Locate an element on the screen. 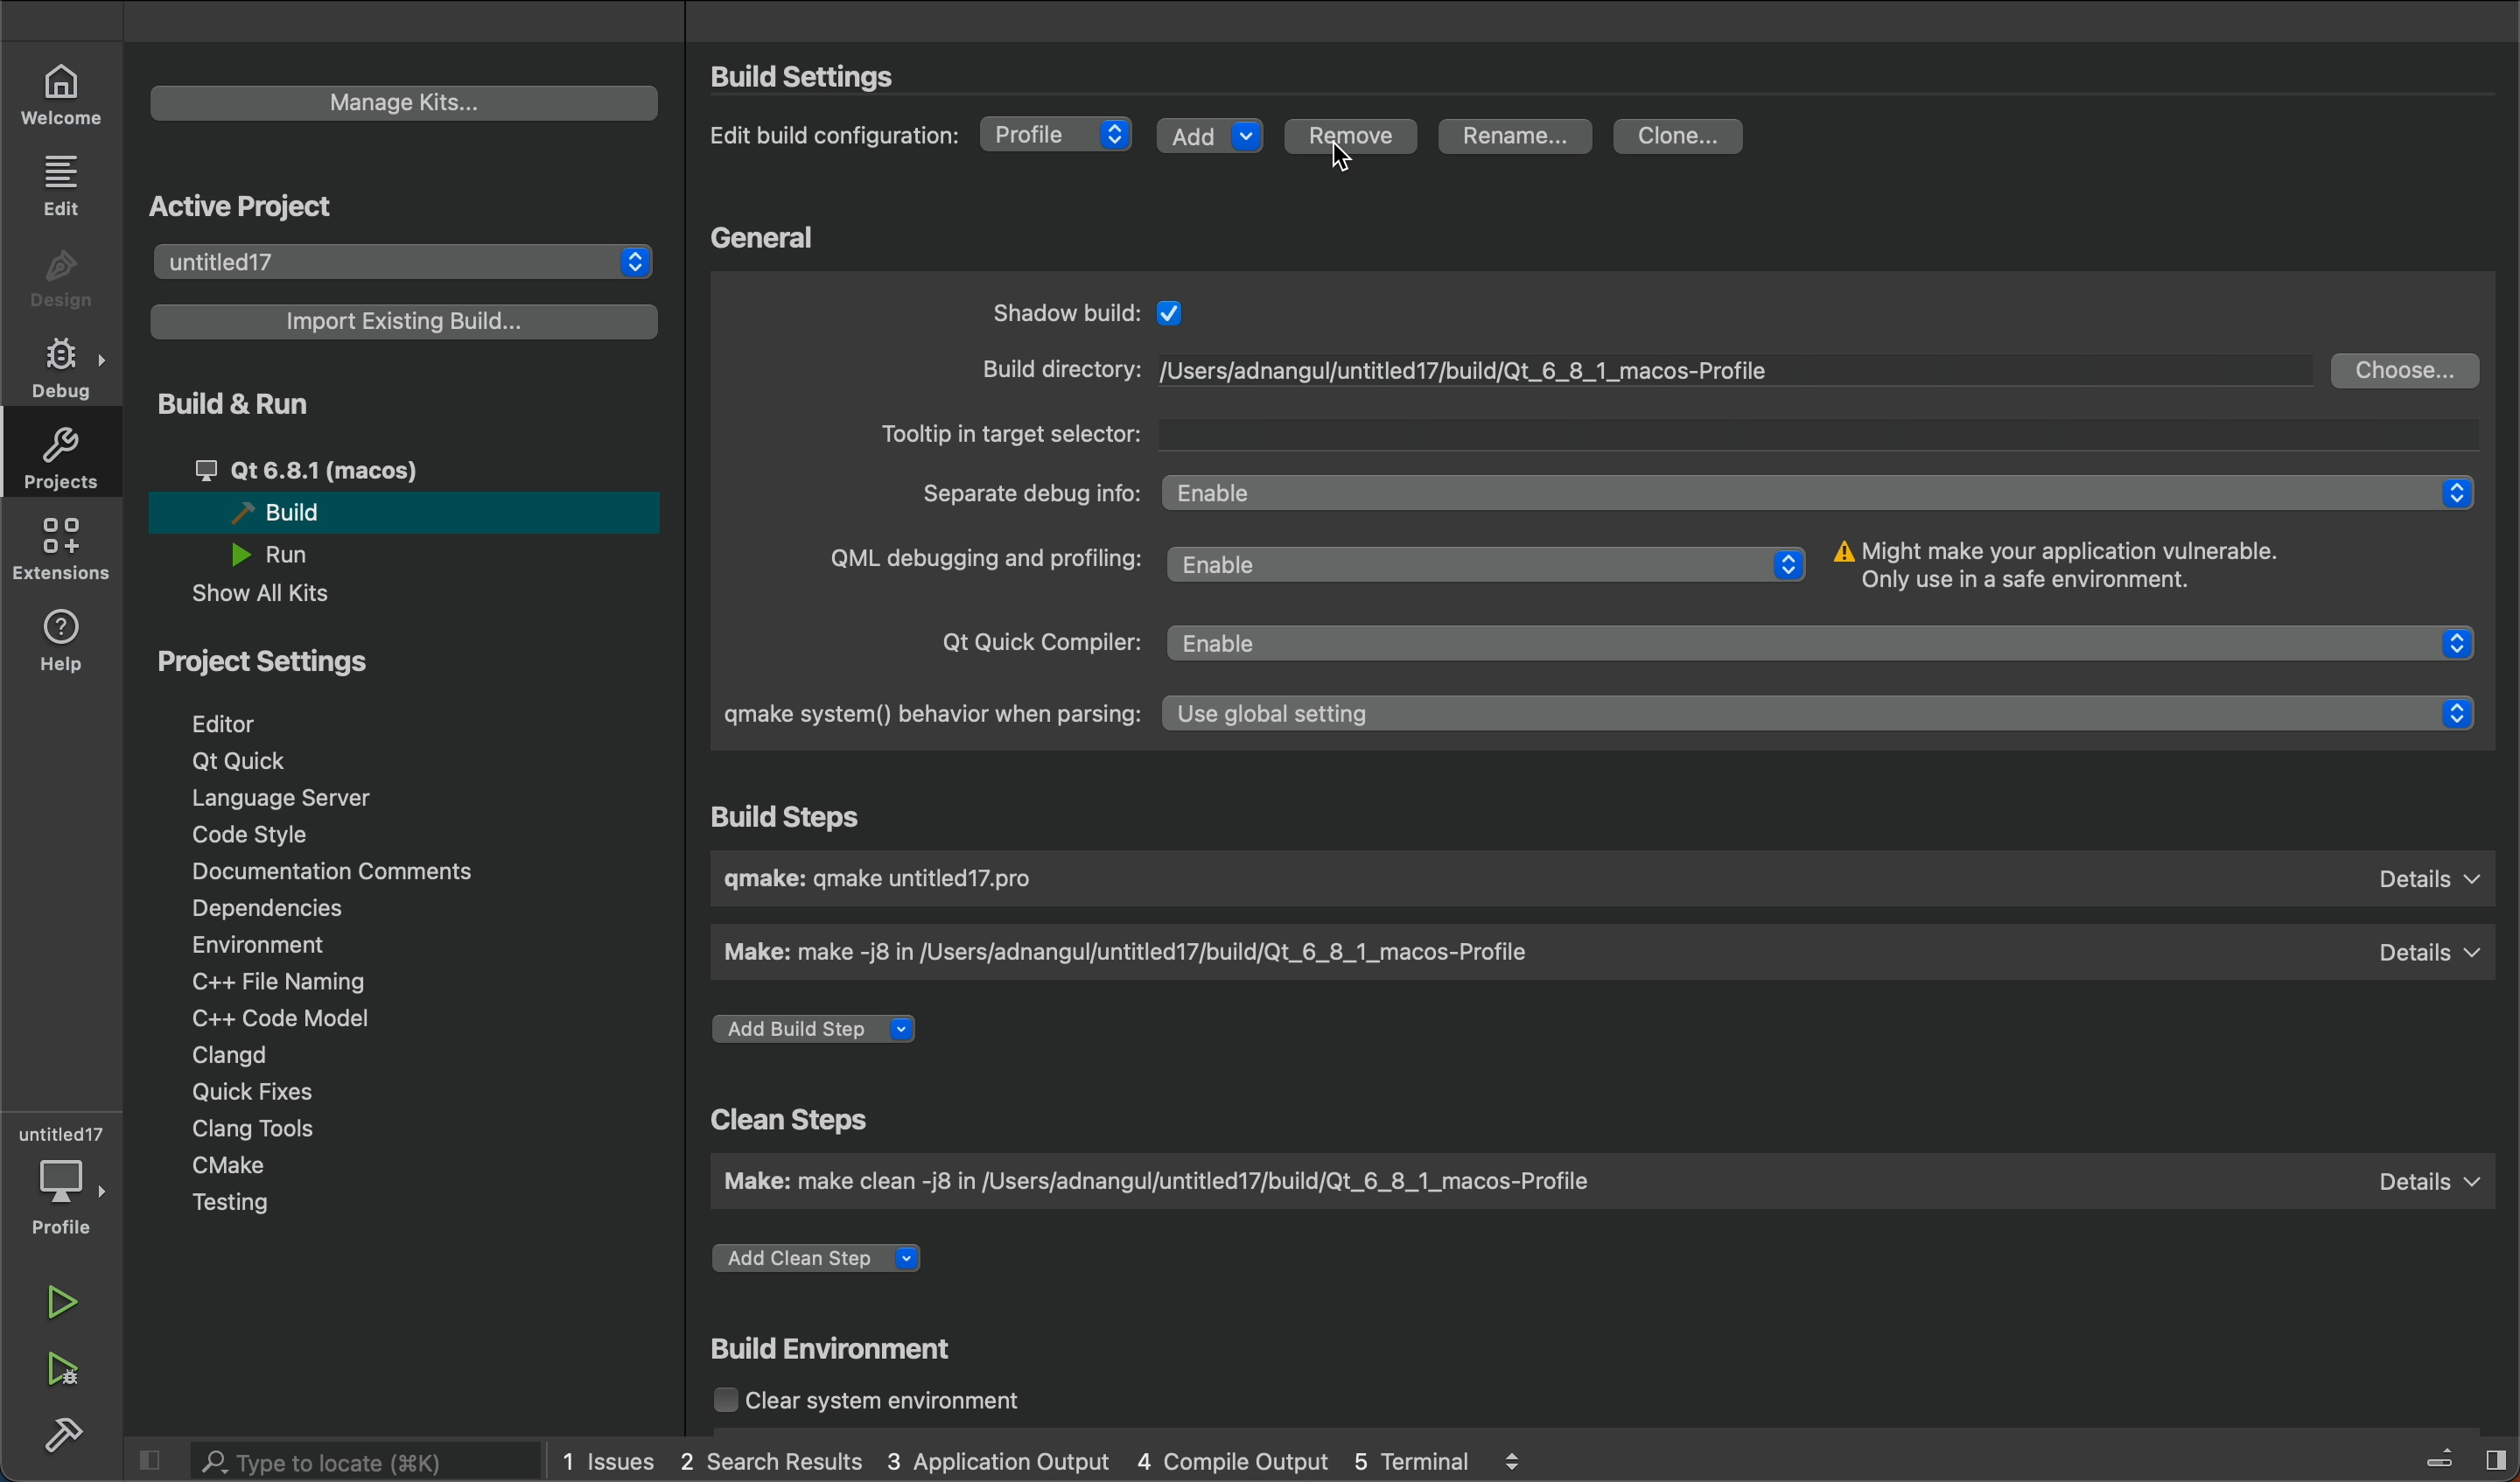 The image size is (2520, 1482). logs is located at coordinates (1072, 1459).